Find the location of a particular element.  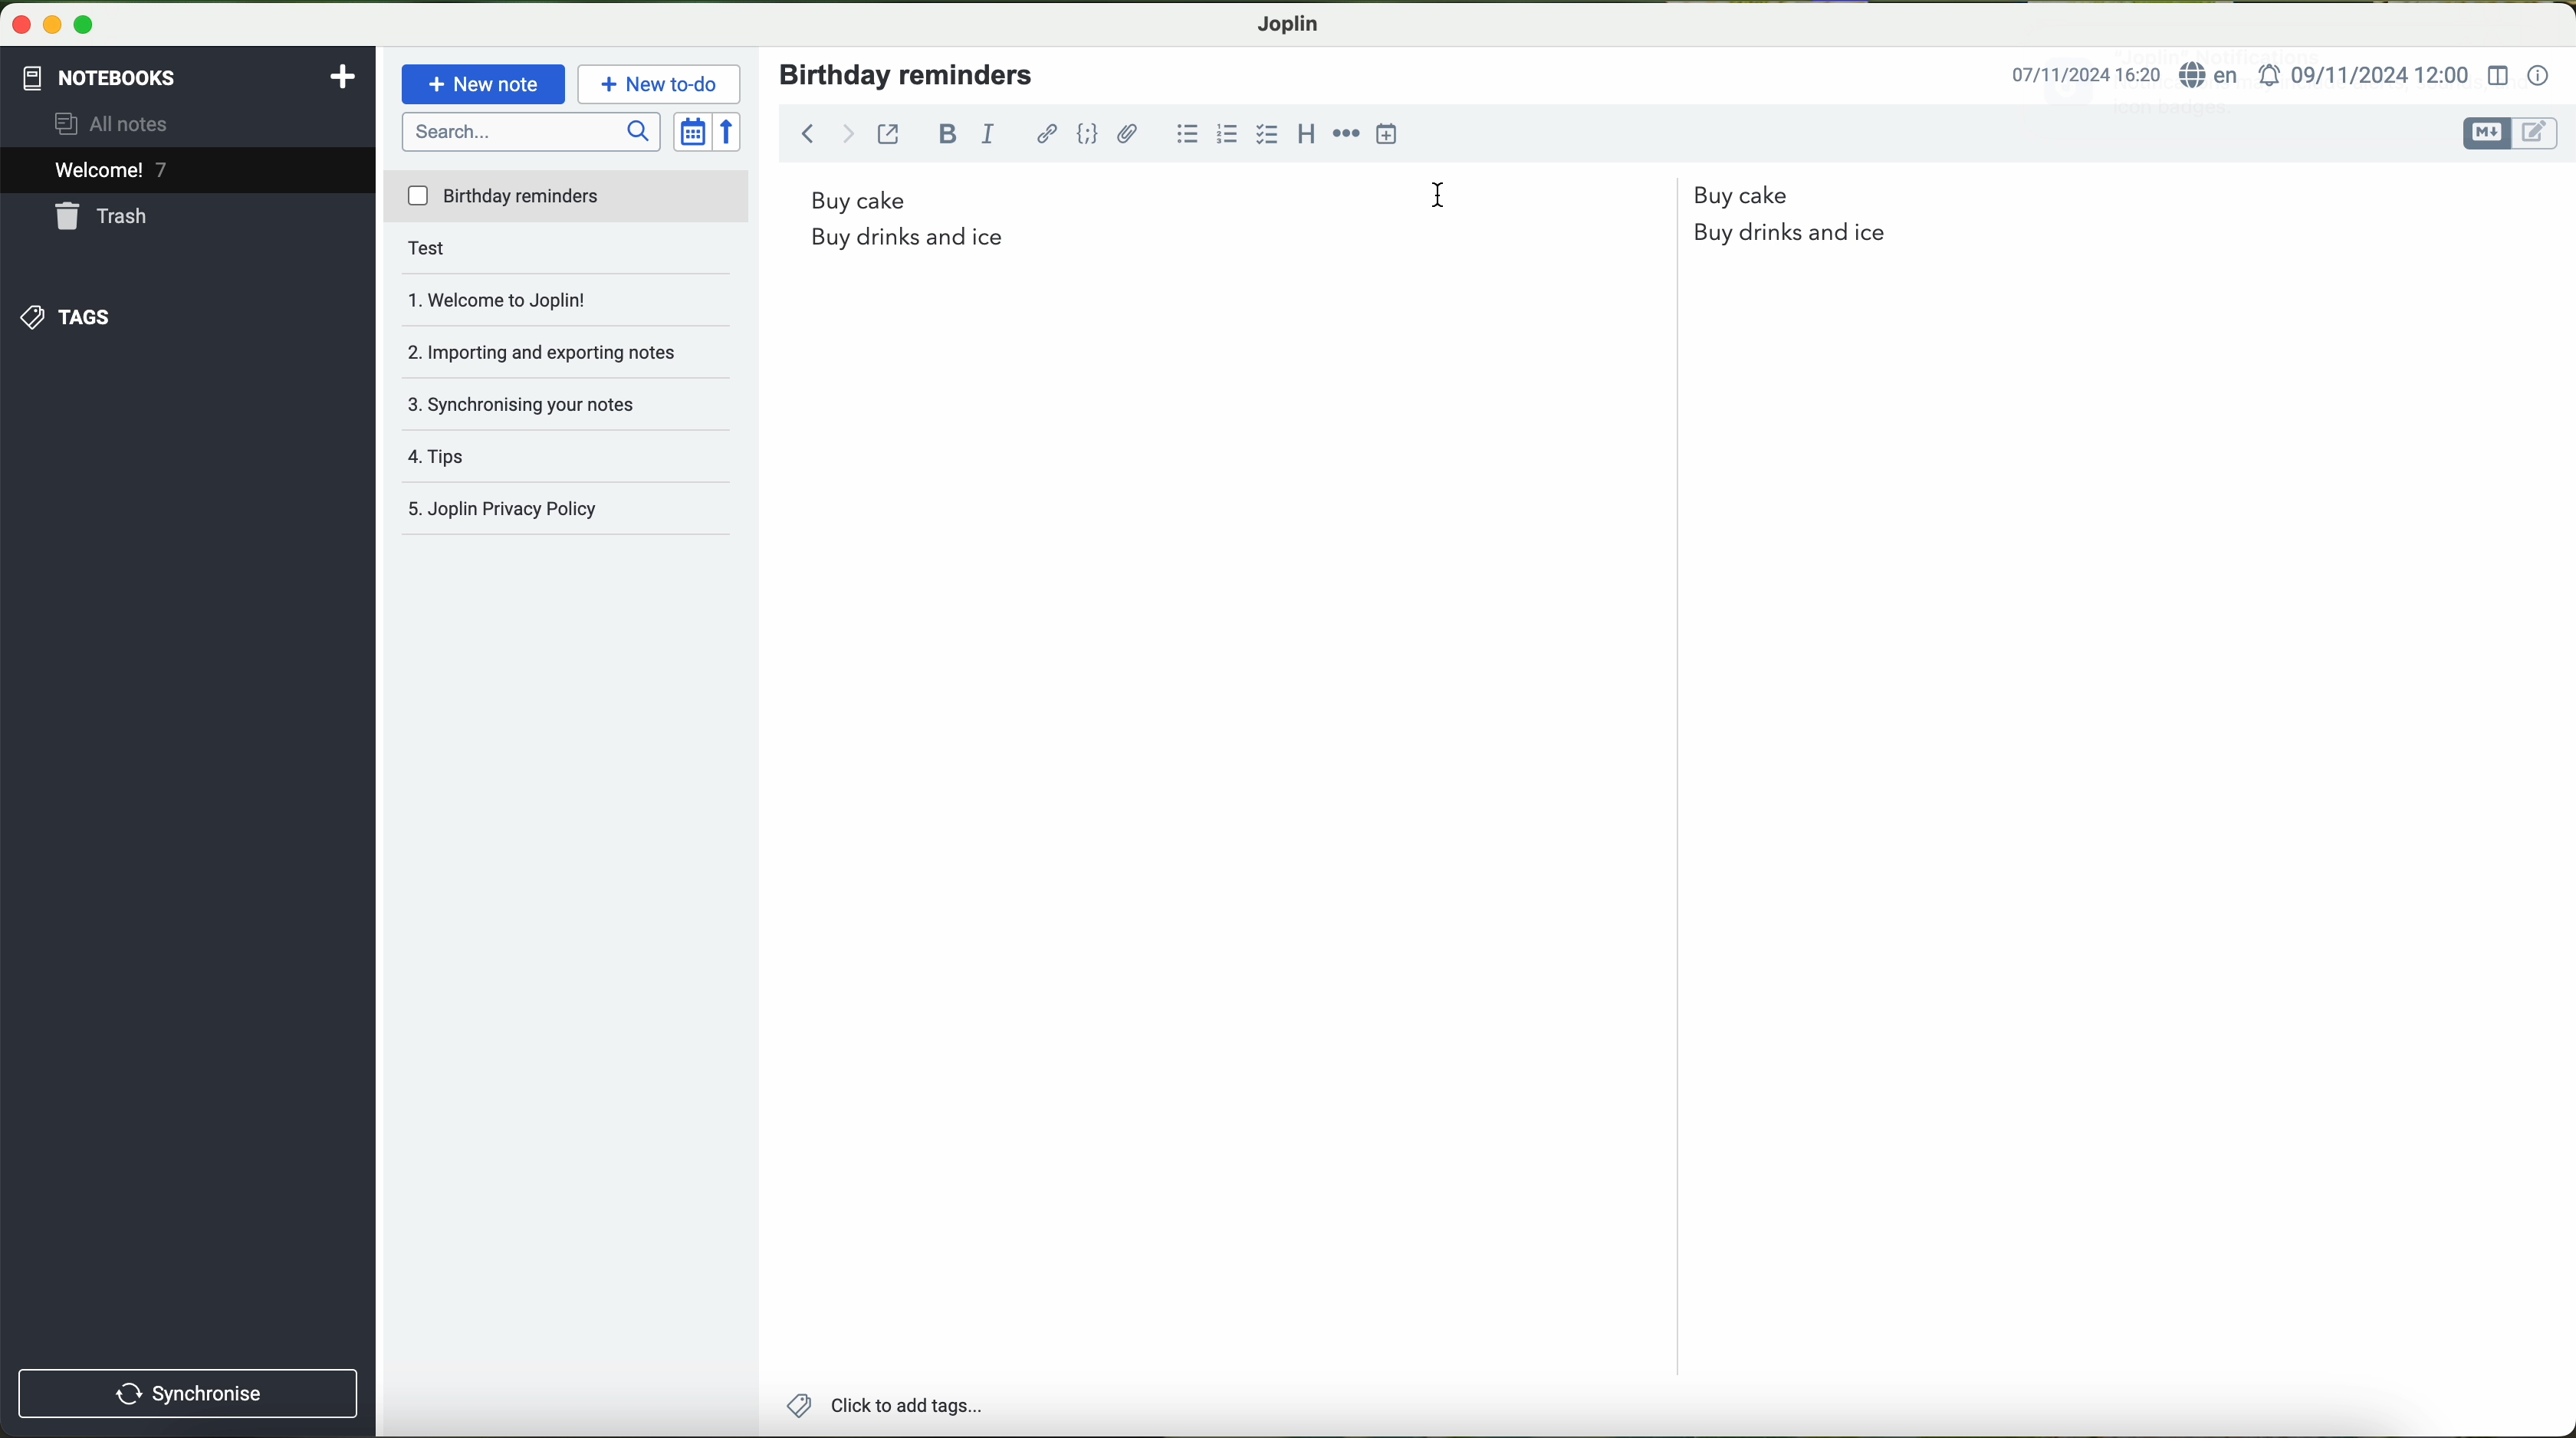

internet is located at coordinates (2207, 75).